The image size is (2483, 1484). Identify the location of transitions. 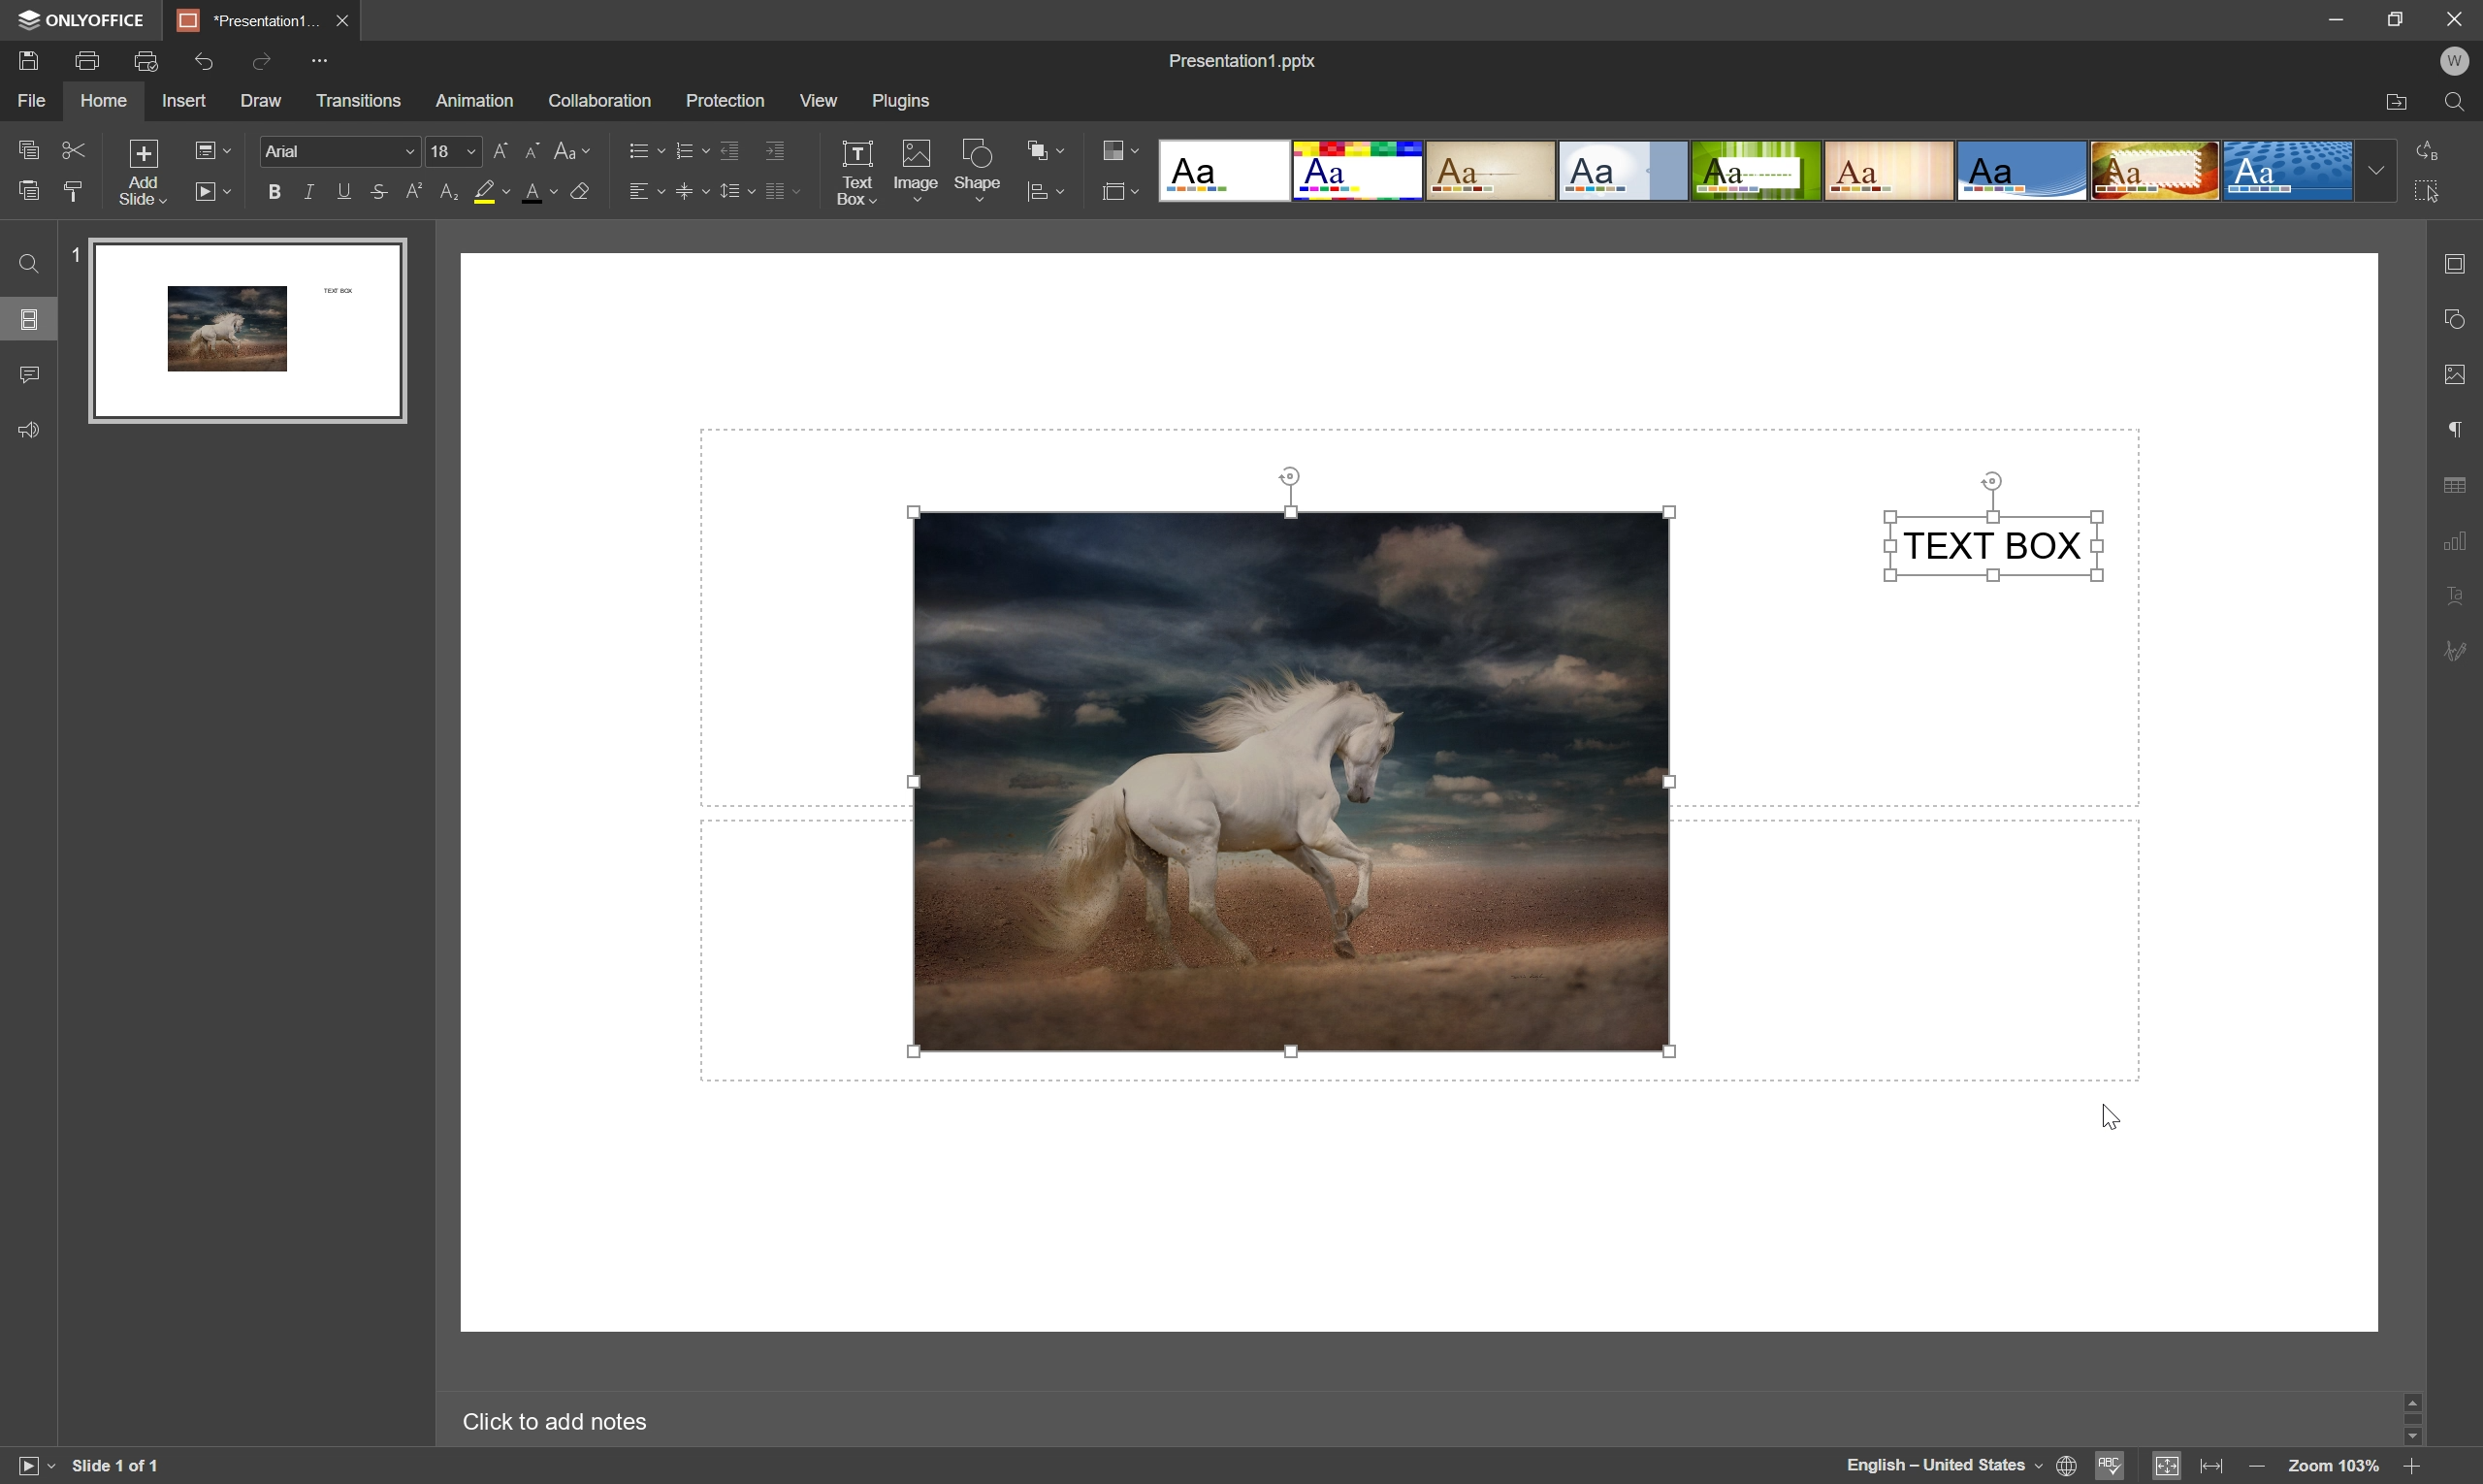
(359, 100).